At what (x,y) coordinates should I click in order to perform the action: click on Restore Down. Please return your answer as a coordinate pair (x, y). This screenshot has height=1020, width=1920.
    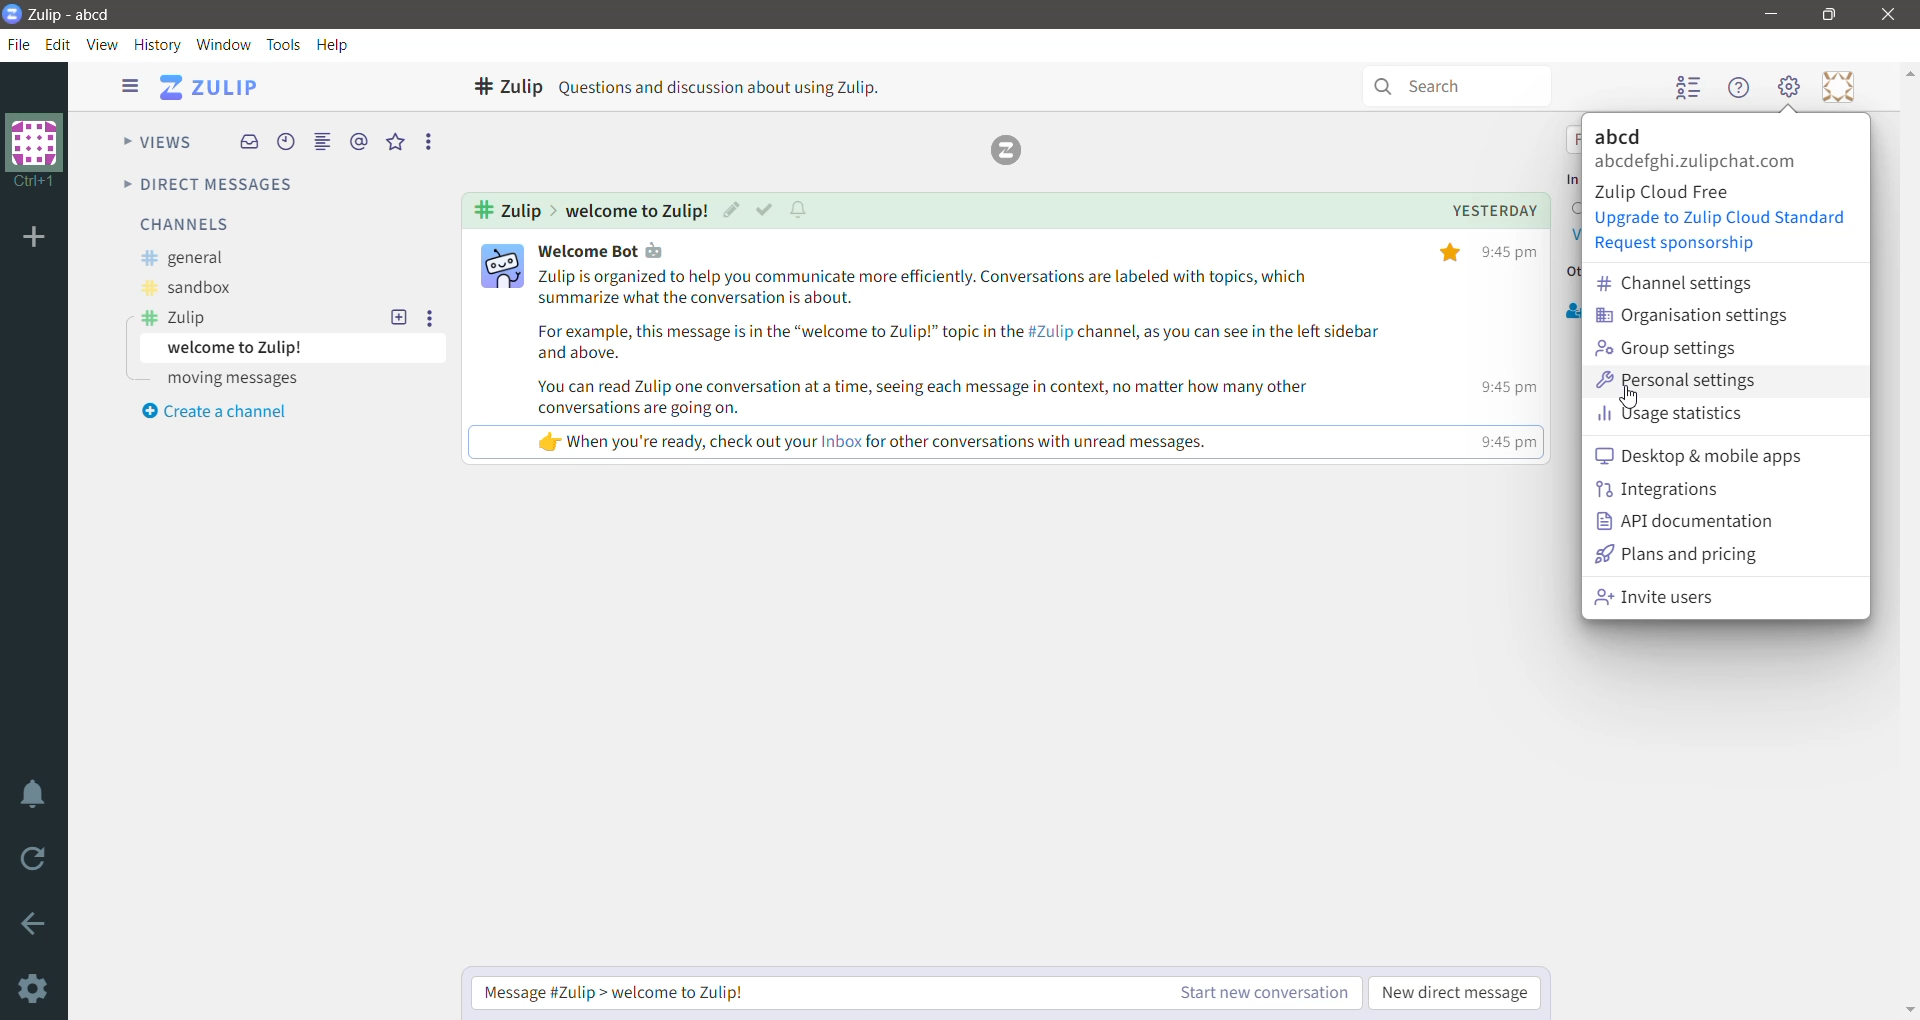
    Looking at the image, I should click on (1831, 15).